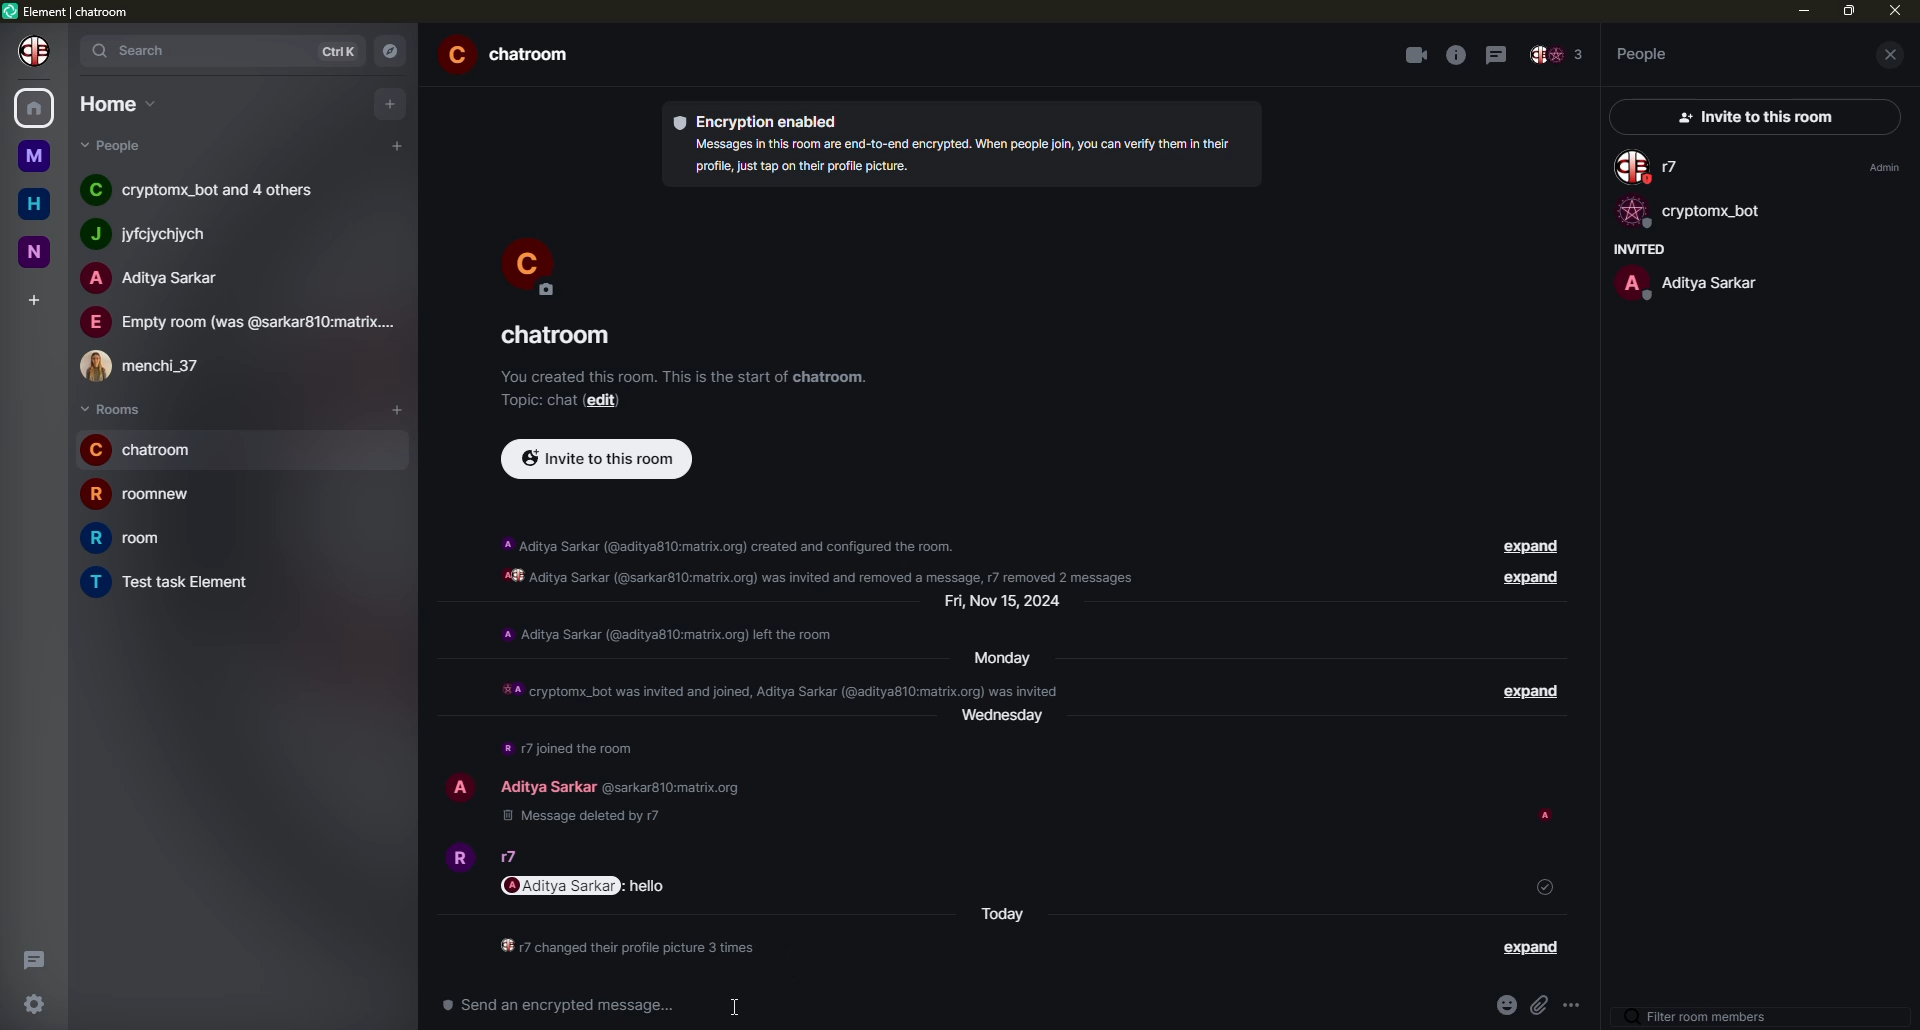 This screenshot has height=1030, width=1920. Describe the element at coordinates (1701, 1018) in the screenshot. I see `filter` at that location.